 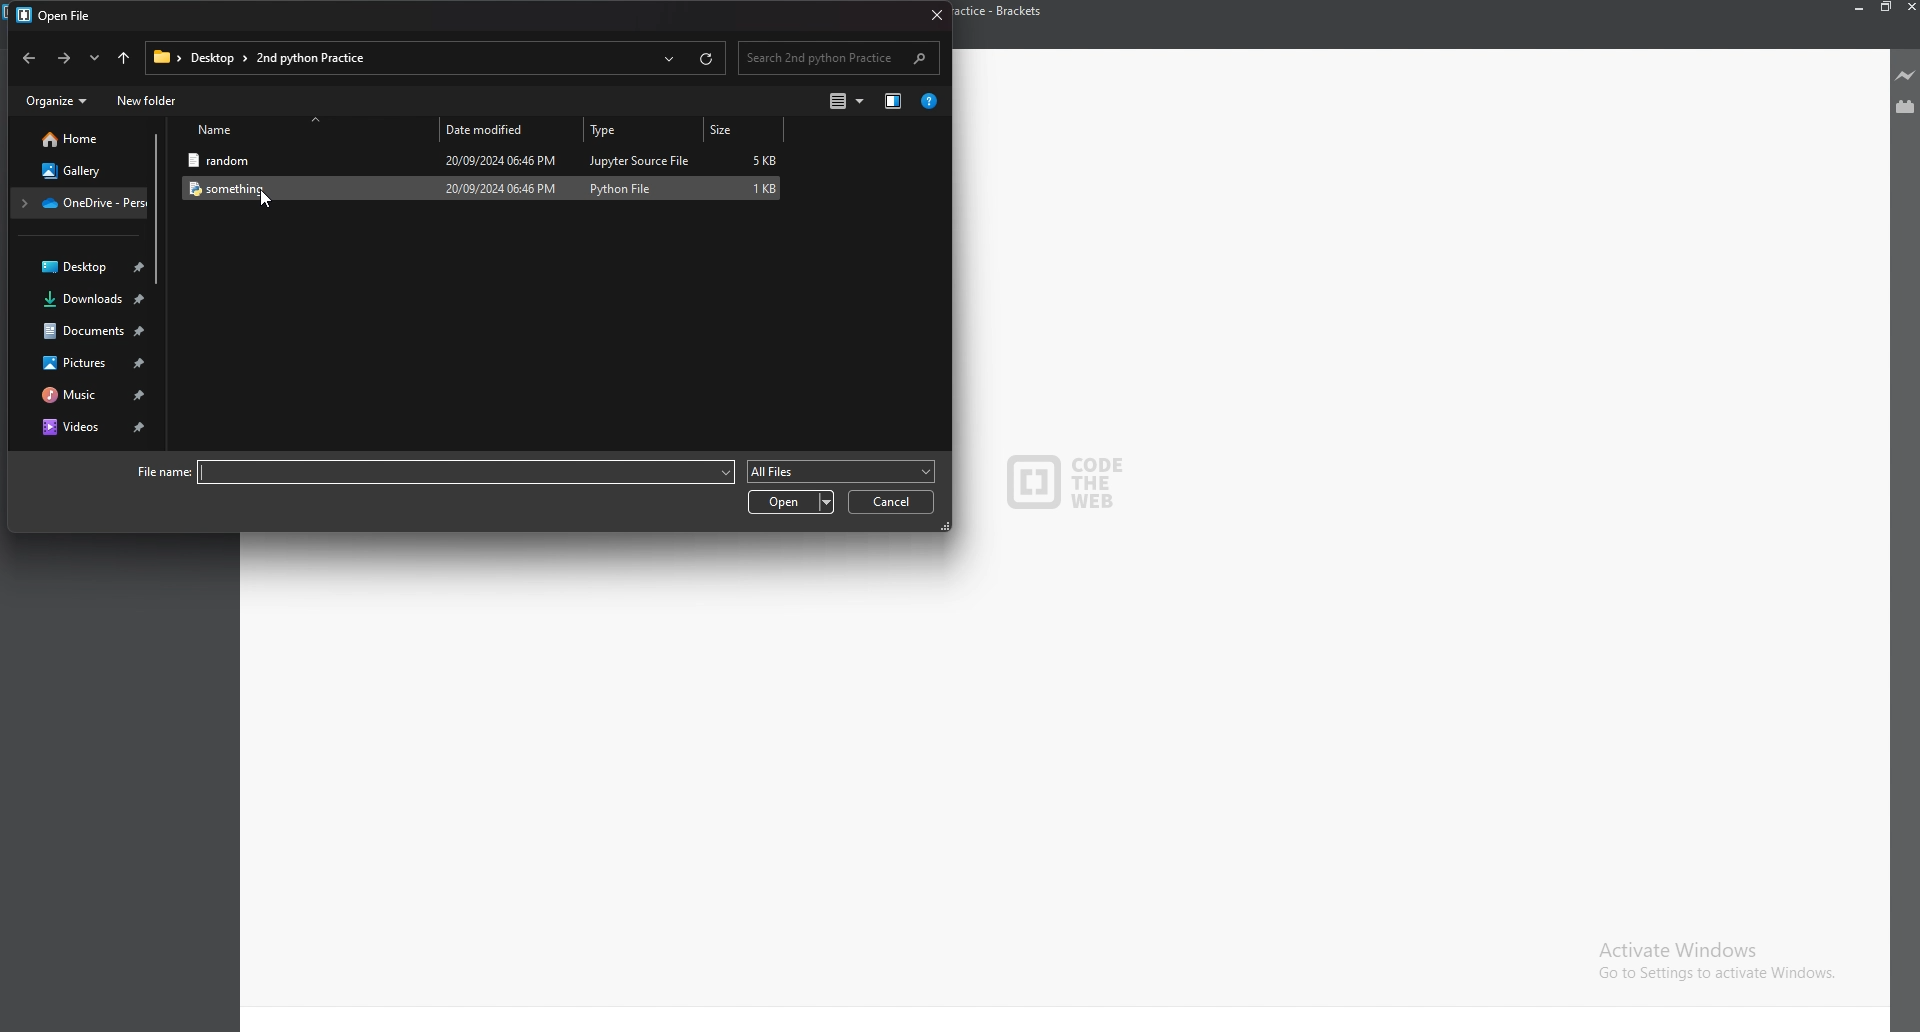 I want to click on upto desktop, so click(x=123, y=58).